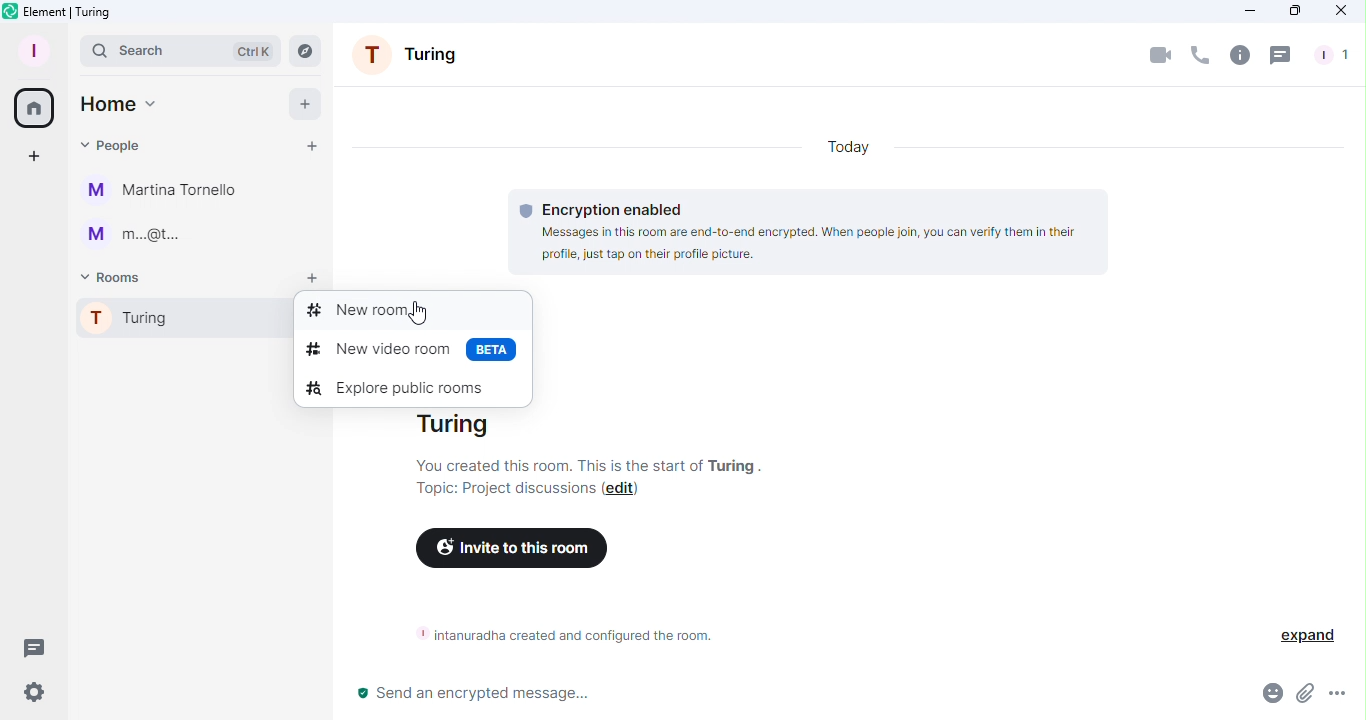  I want to click on People, so click(114, 142).